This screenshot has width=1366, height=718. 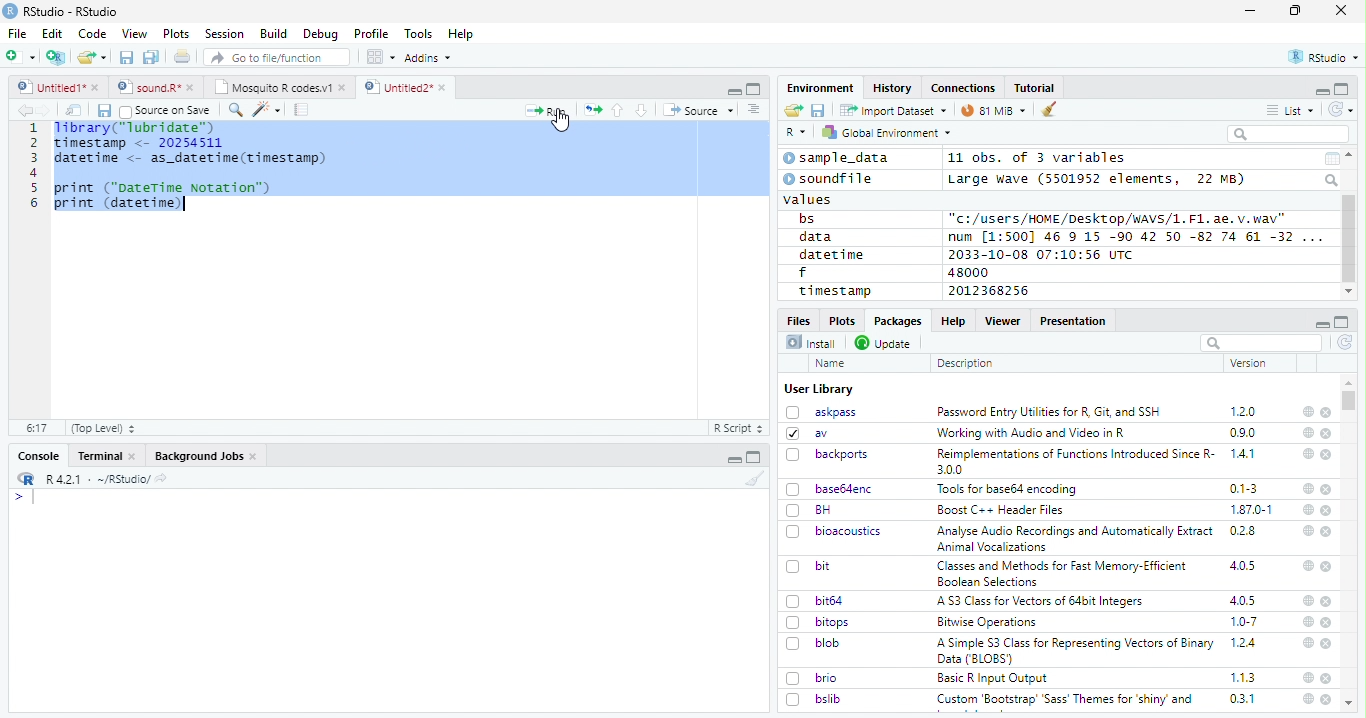 What do you see at coordinates (834, 290) in the screenshot?
I see `timestamp` at bounding box center [834, 290].